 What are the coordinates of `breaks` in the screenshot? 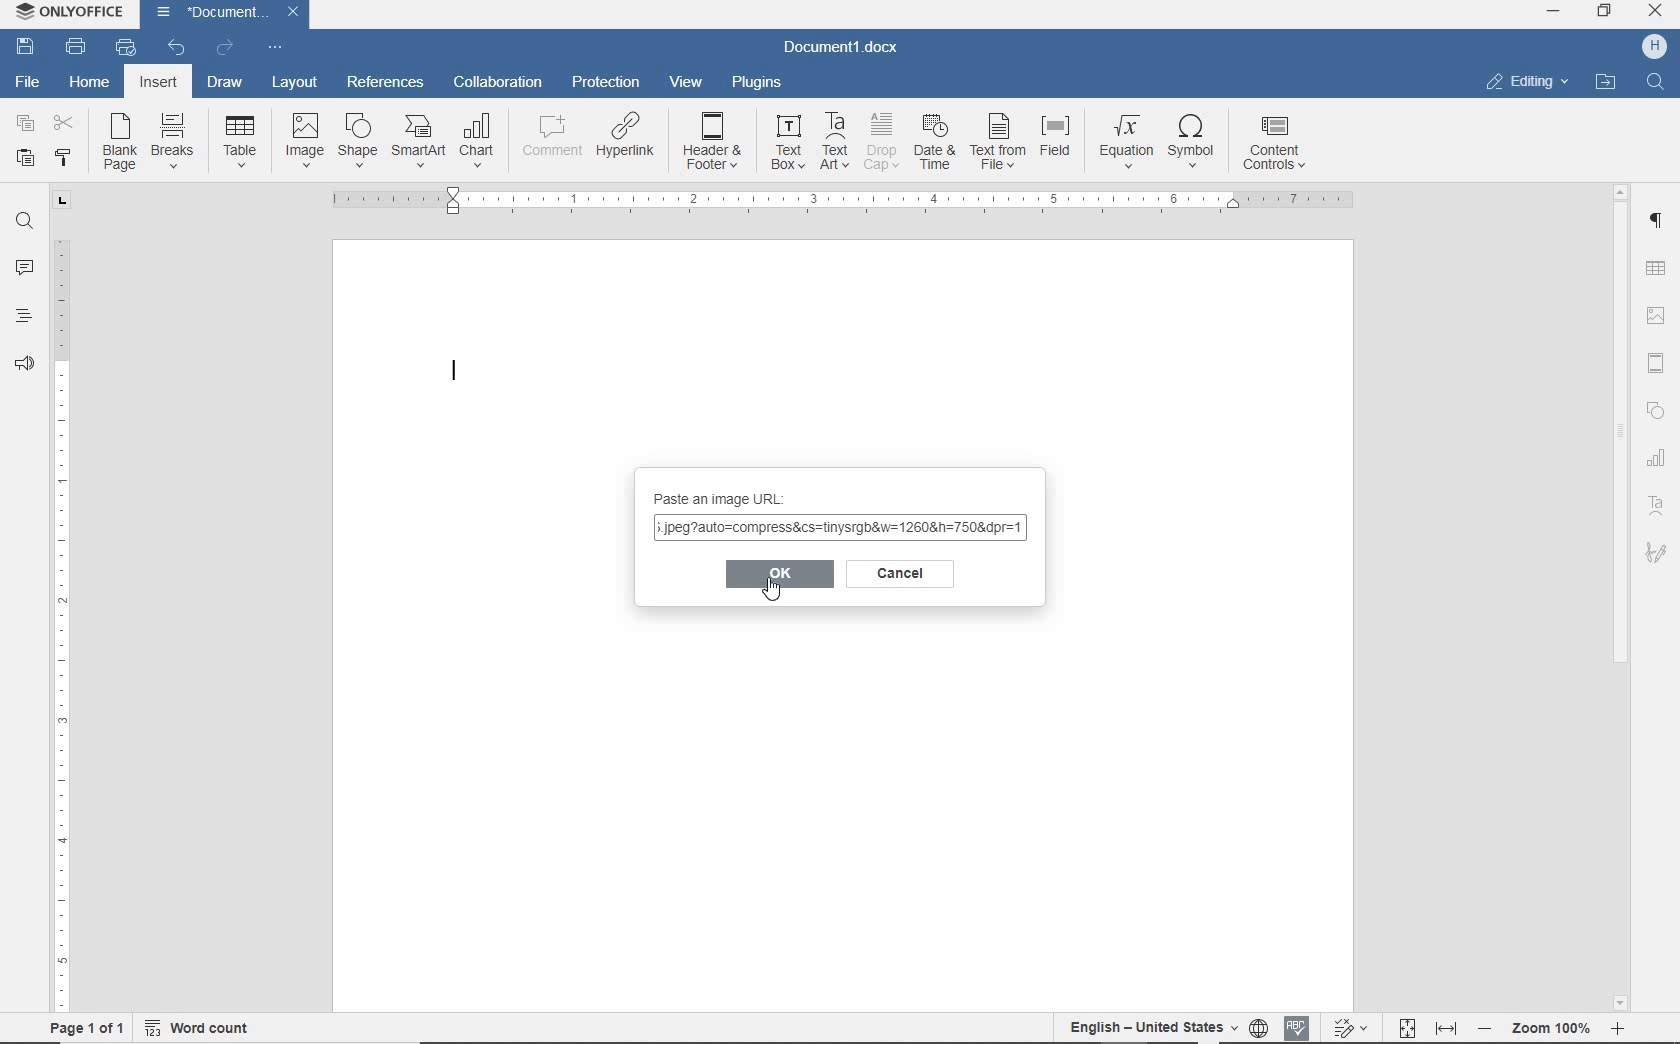 It's located at (170, 144).